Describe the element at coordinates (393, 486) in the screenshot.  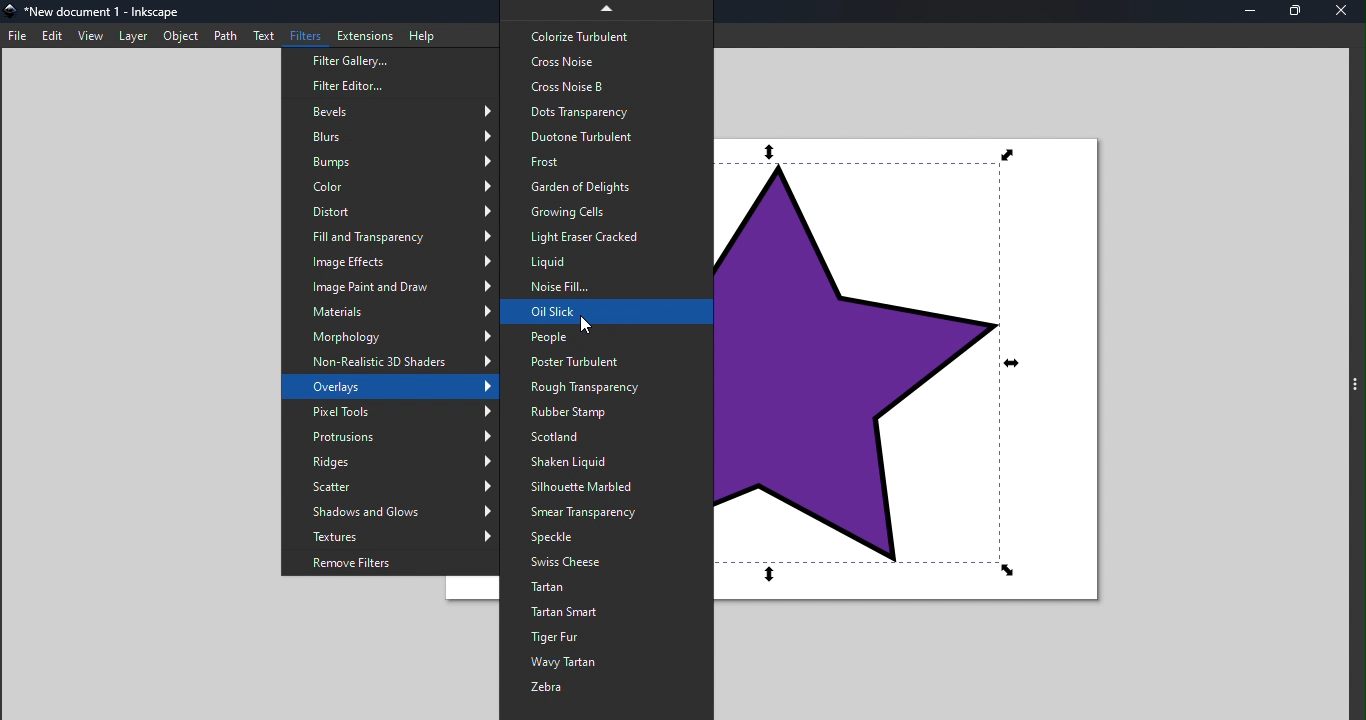
I see `Scatter` at that location.